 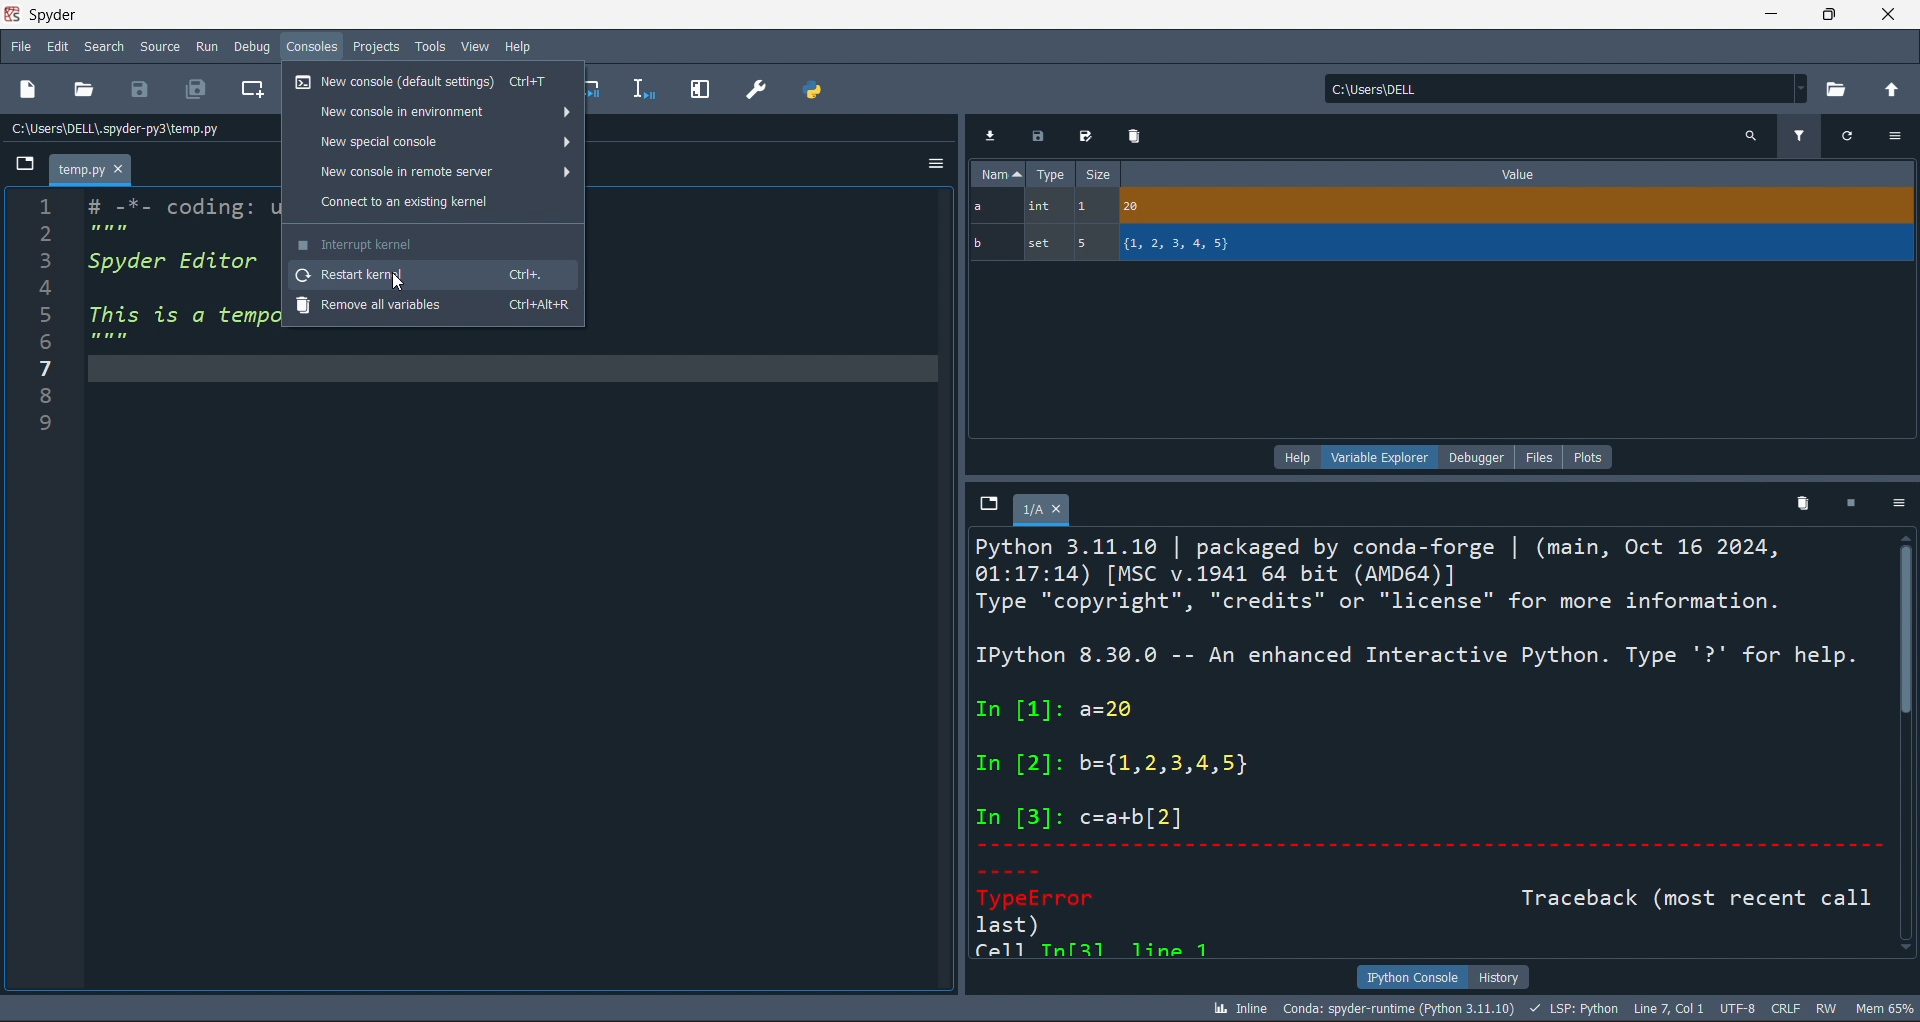 What do you see at coordinates (992, 134) in the screenshot?
I see `import ` at bounding box center [992, 134].